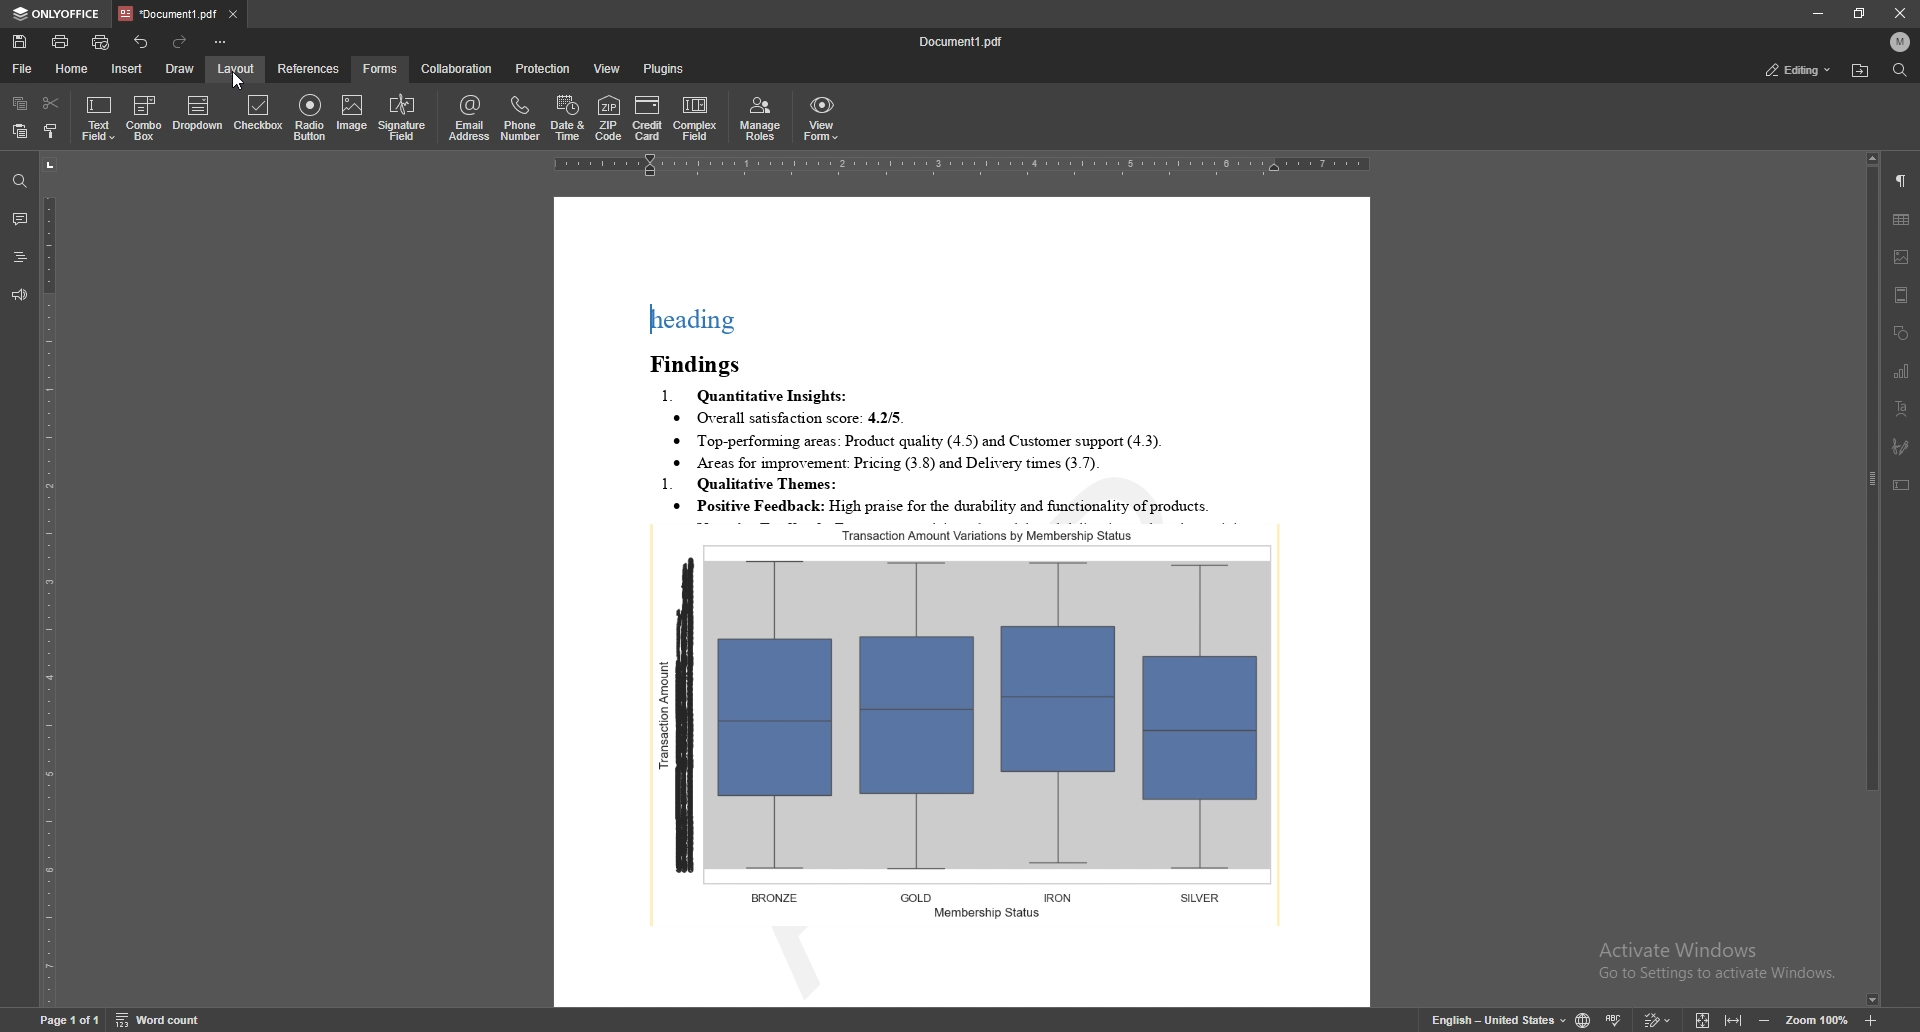  I want to click on copy style, so click(49, 131).